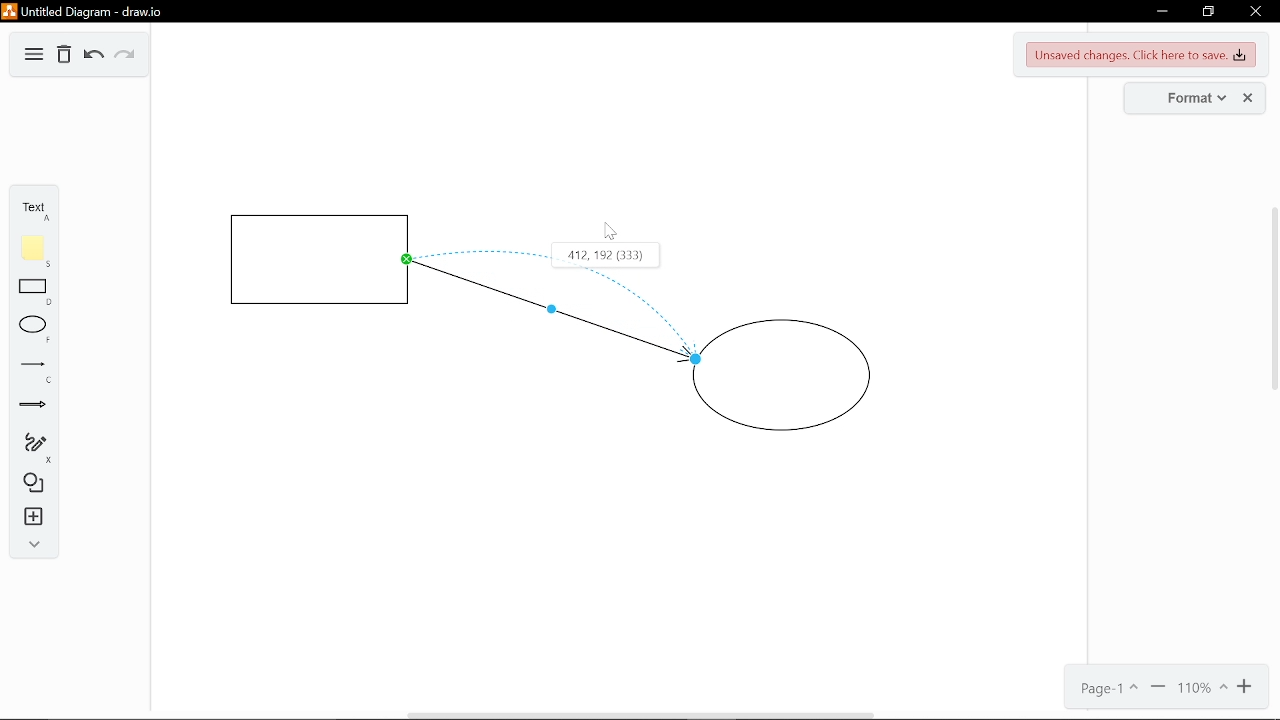 Image resolution: width=1280 pixels, height=720 pixels. Describe the element at coordinates (1139, 54) in the screenshot. I see `Unsaved changes. Click here to save` at that location.